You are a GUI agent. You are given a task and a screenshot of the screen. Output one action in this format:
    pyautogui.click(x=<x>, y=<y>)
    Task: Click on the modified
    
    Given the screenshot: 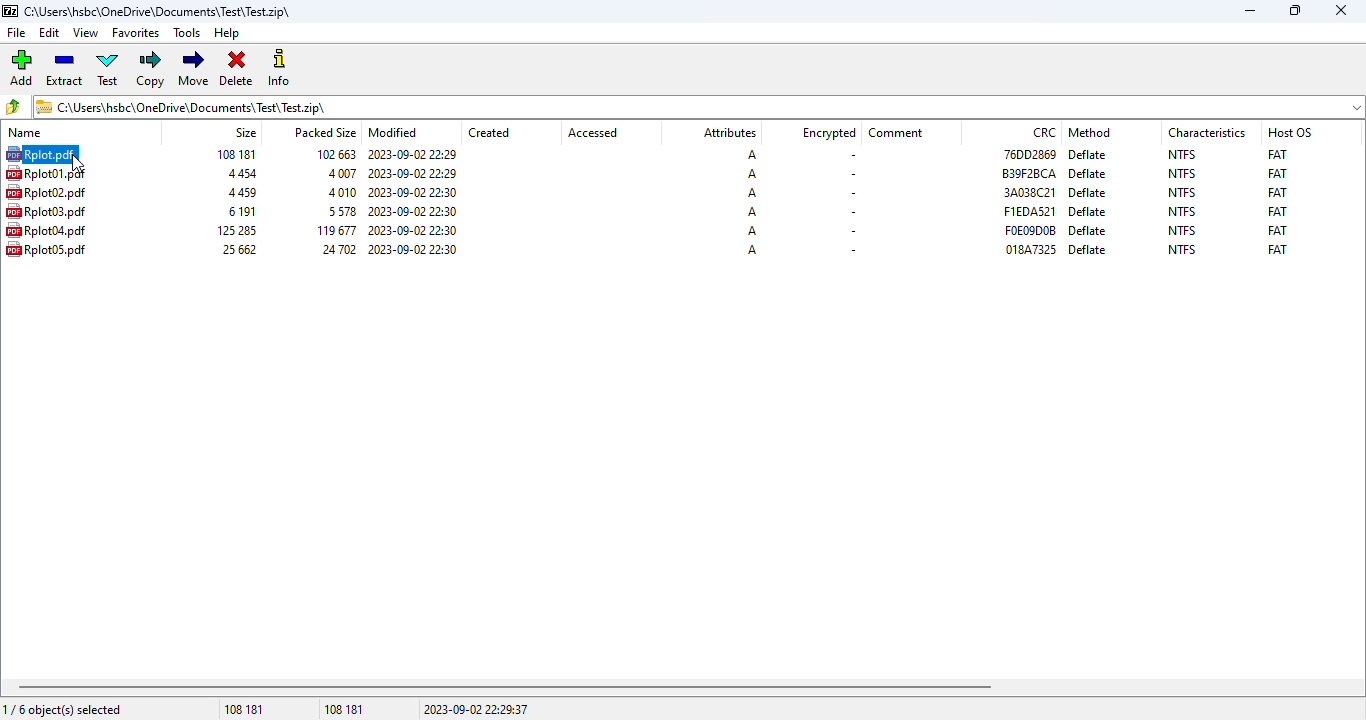 What is the action you would take?
    pyautogui.click(x=394, y=132)
    